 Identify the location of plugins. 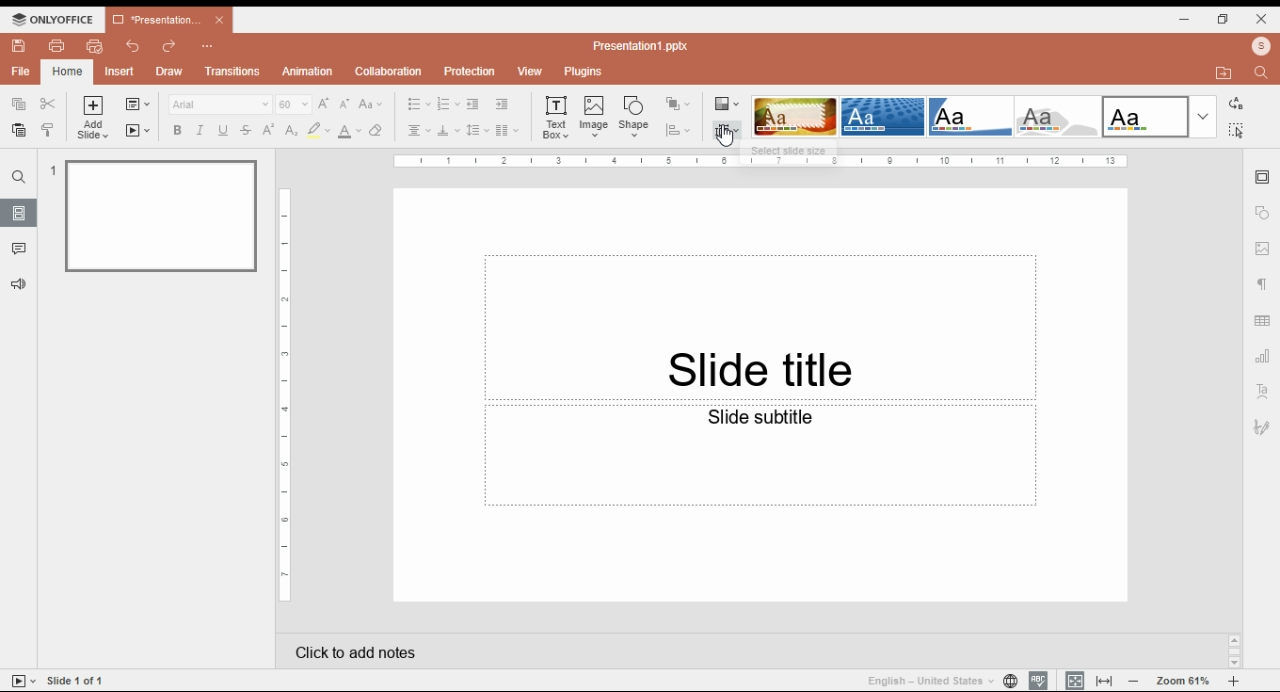
(584, 72).